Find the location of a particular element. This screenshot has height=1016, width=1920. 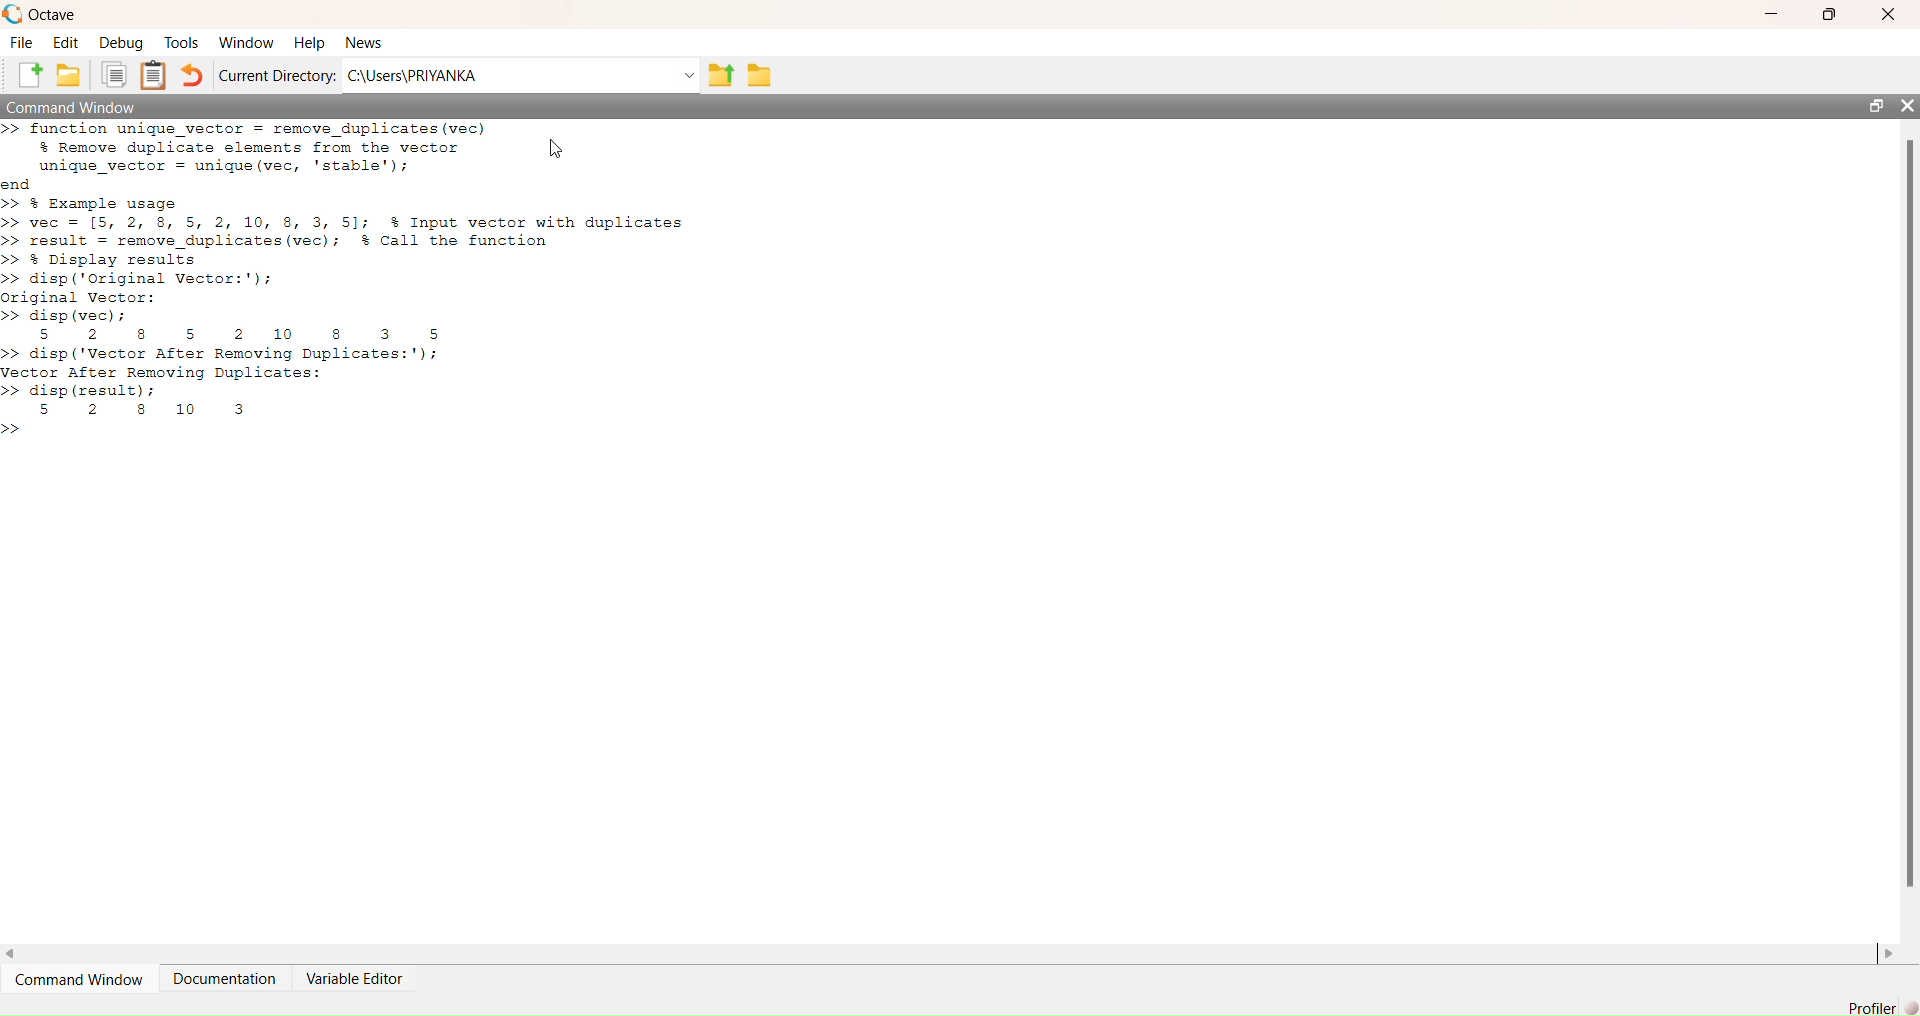

scrollbar is located at coordinates (1911, 514).